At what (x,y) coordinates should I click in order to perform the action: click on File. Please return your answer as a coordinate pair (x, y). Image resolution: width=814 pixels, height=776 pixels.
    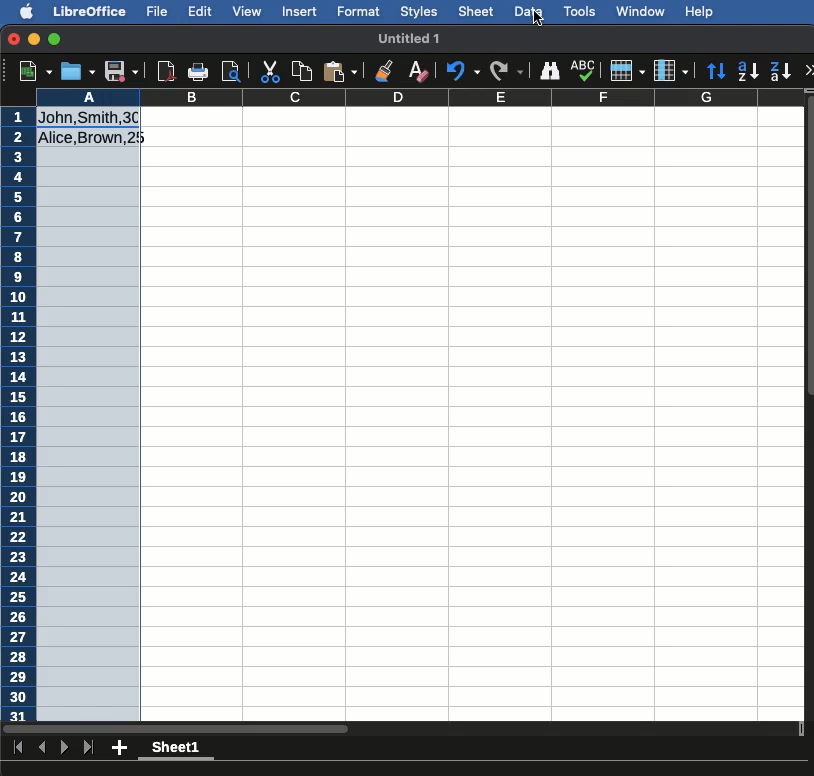
    Looking at the image, I should click on (158, 12).